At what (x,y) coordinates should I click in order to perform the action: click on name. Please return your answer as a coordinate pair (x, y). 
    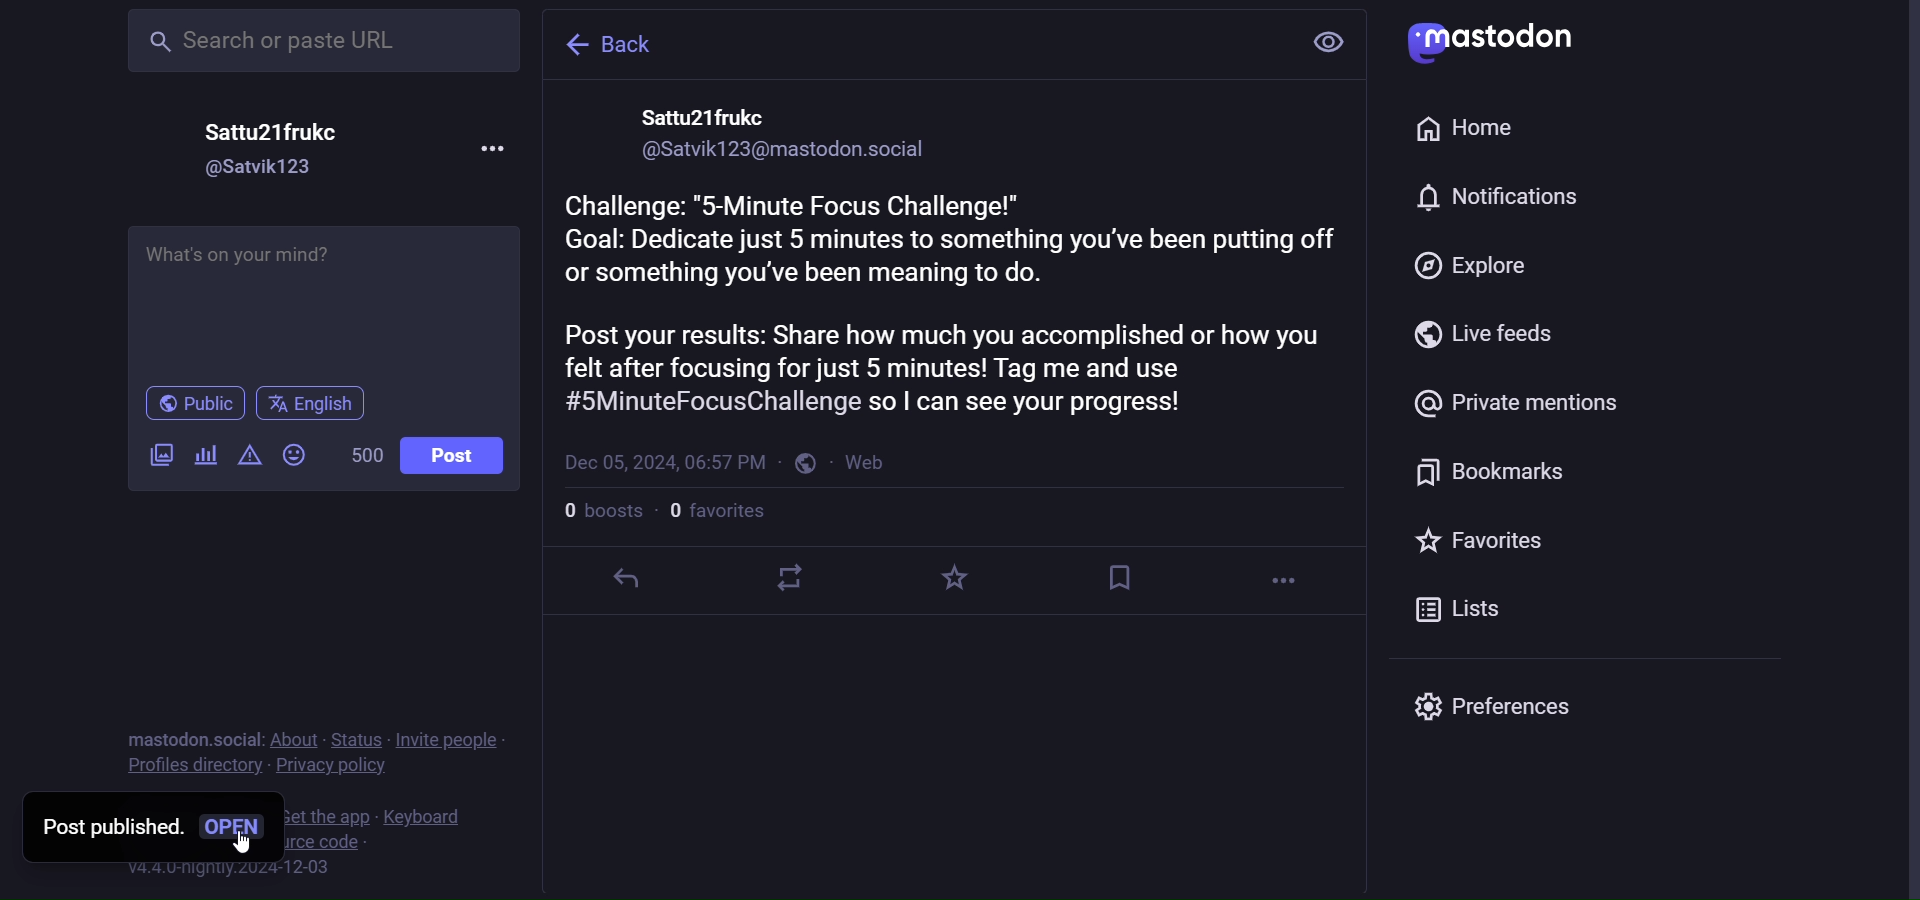
    Looking at the image, I should click on (713, 114).